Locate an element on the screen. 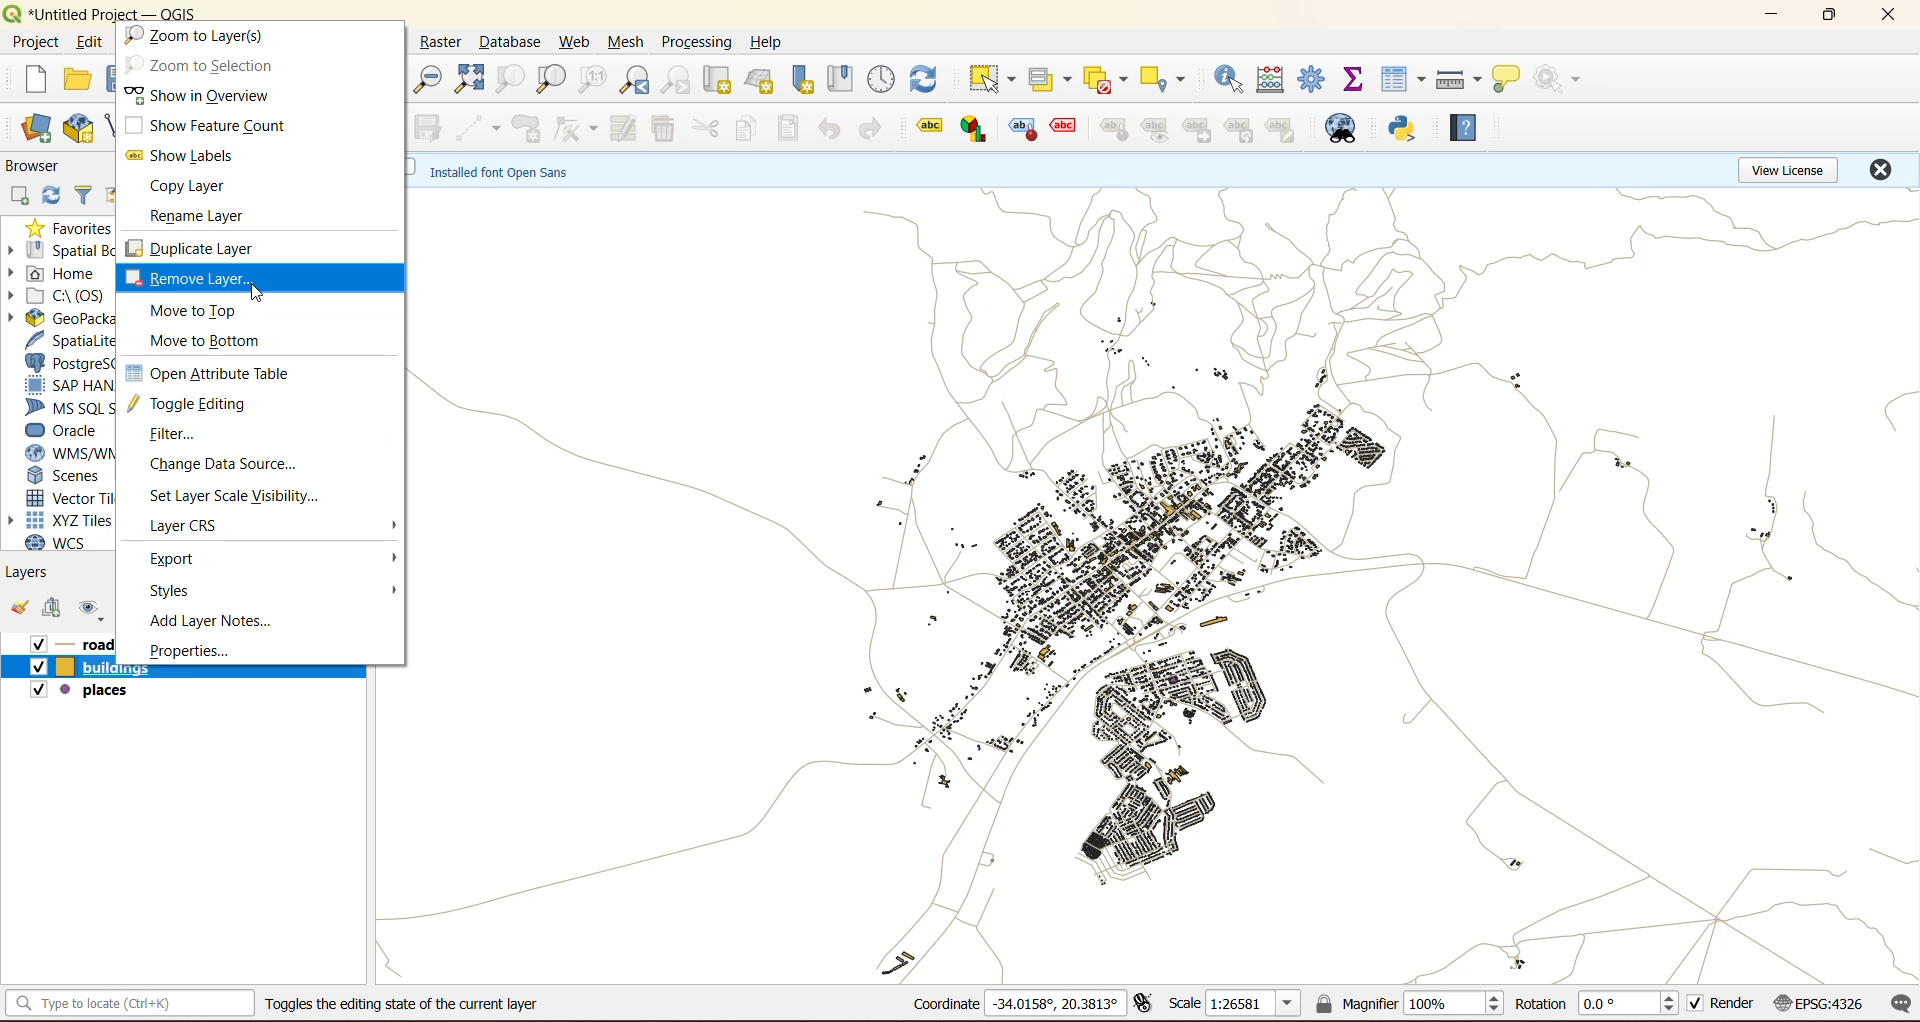  new spatial bookmark is located at coordinates (804, 77).